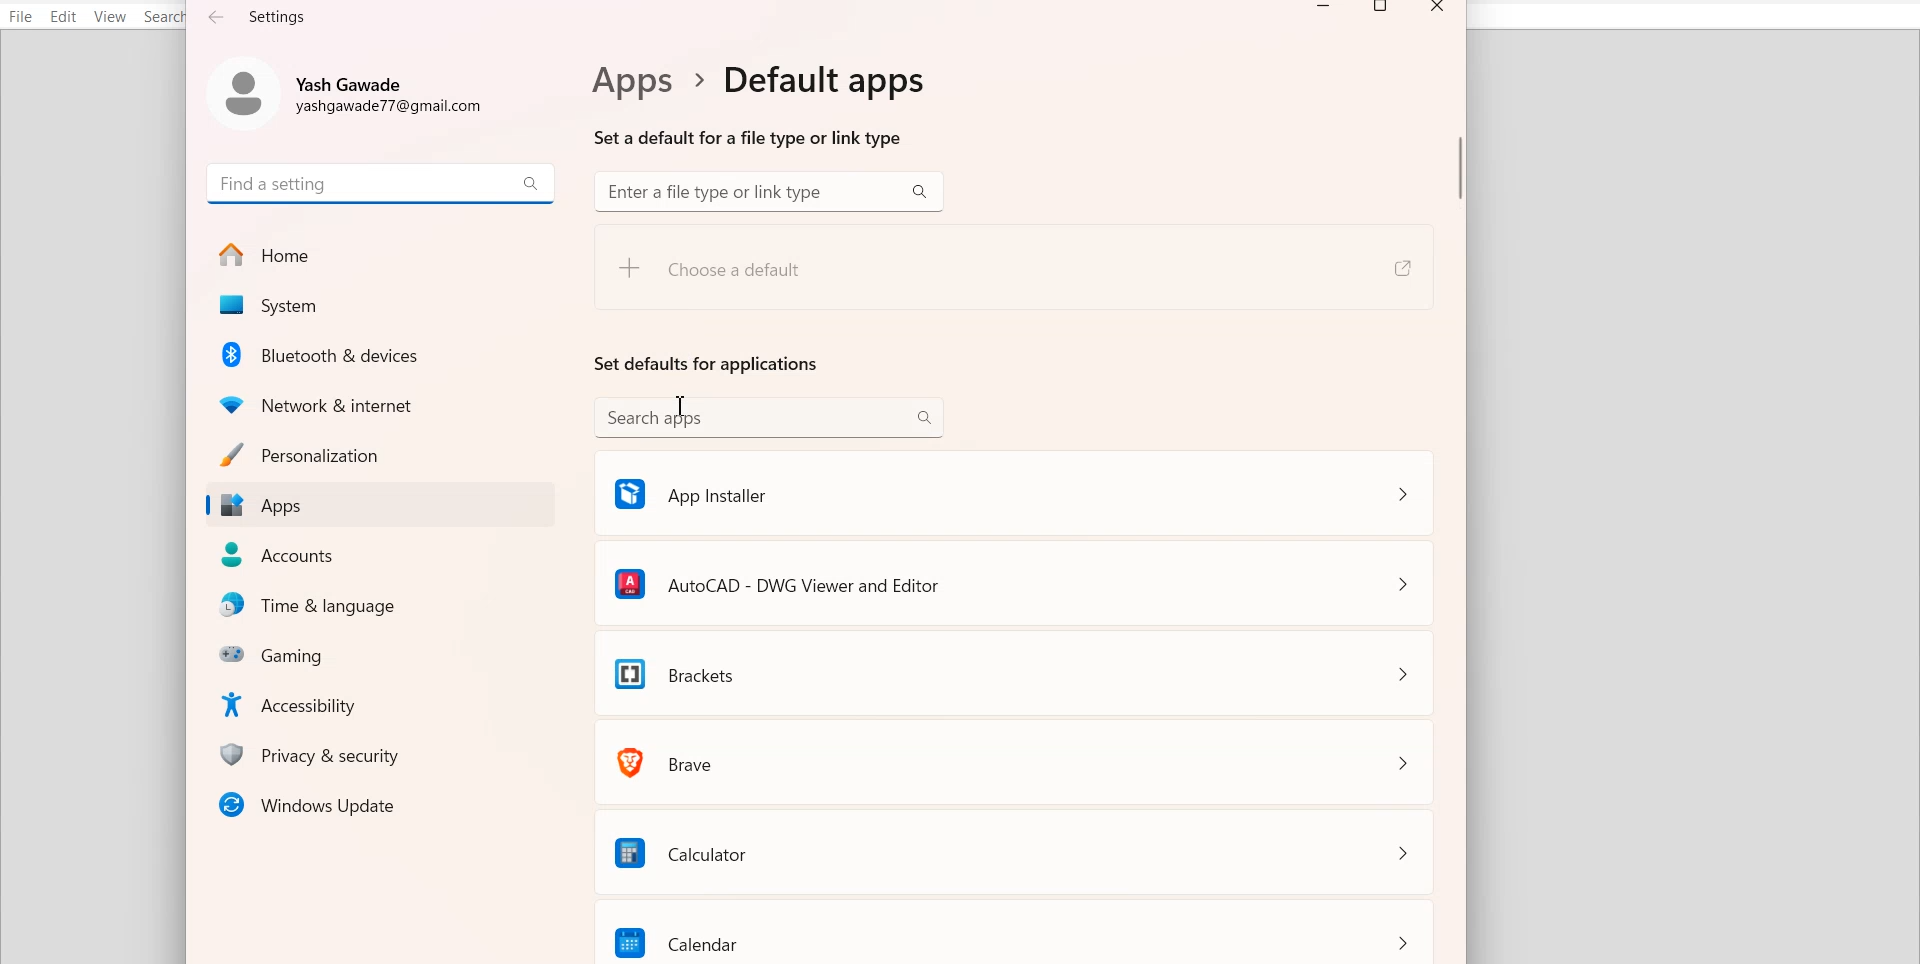 This screenshot has height=964, width=1920. What do you see at coordinates (1324, 10) in the screenshot?
I see `Minimize` at bounding box center [1324, 10].